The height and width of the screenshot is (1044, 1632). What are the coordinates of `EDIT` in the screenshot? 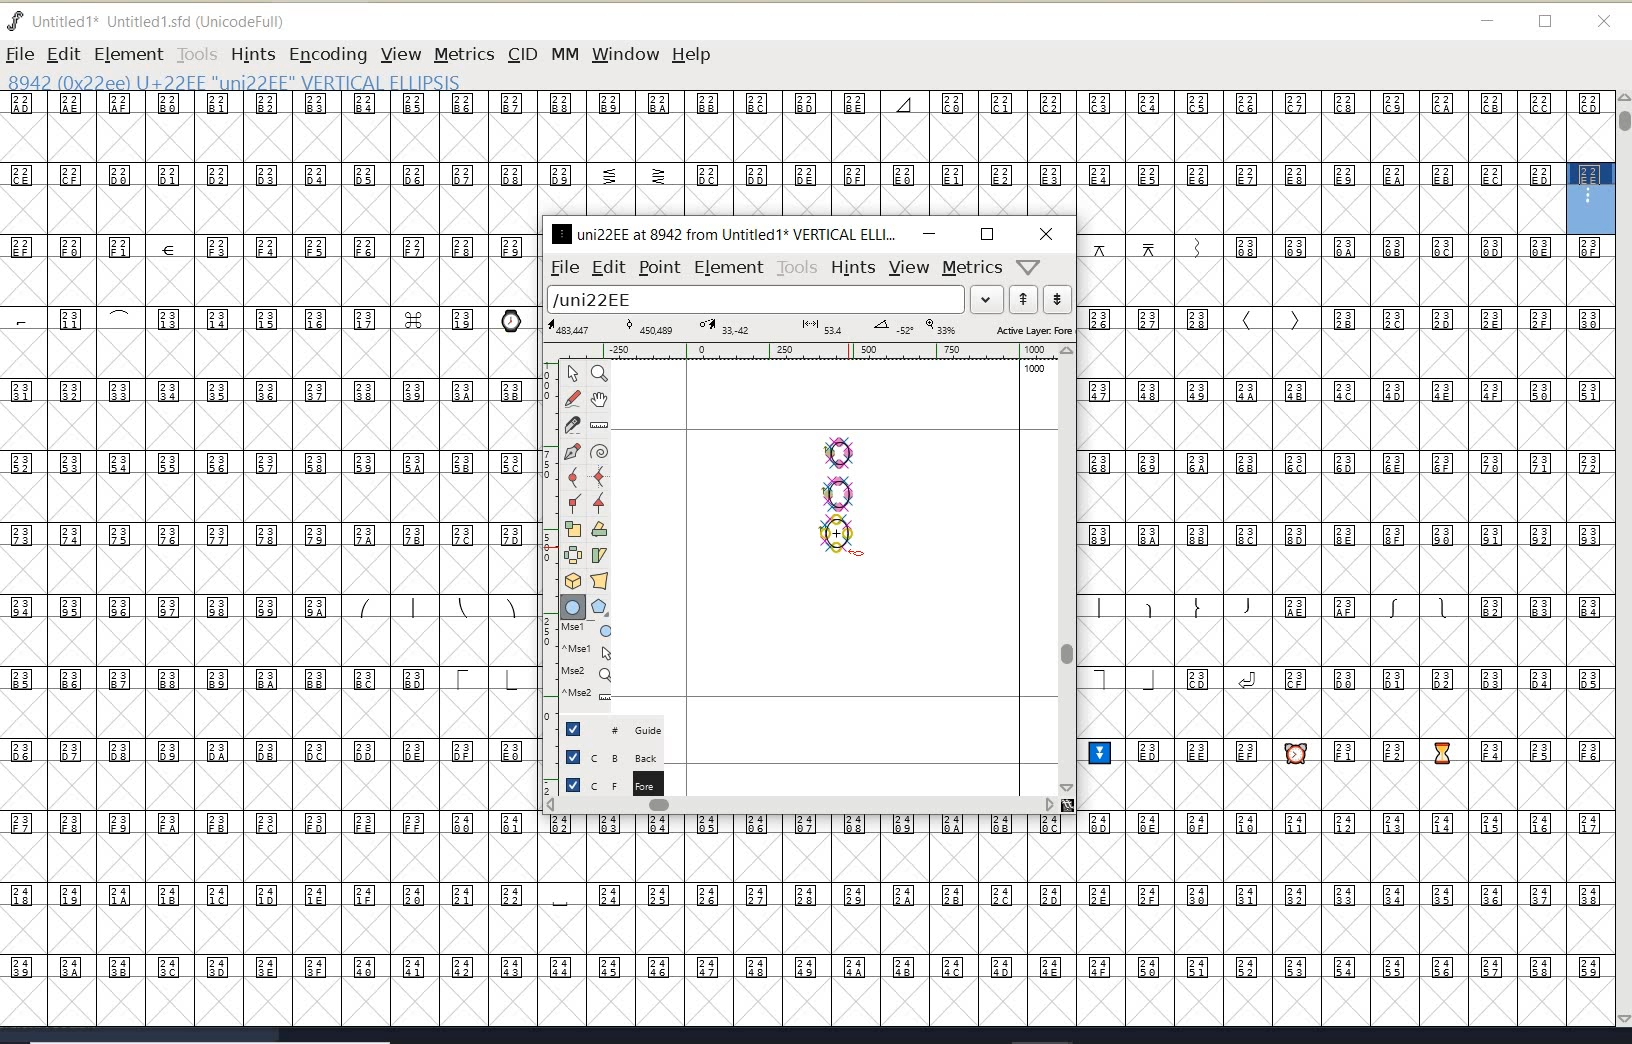 It's located at (63, 54).